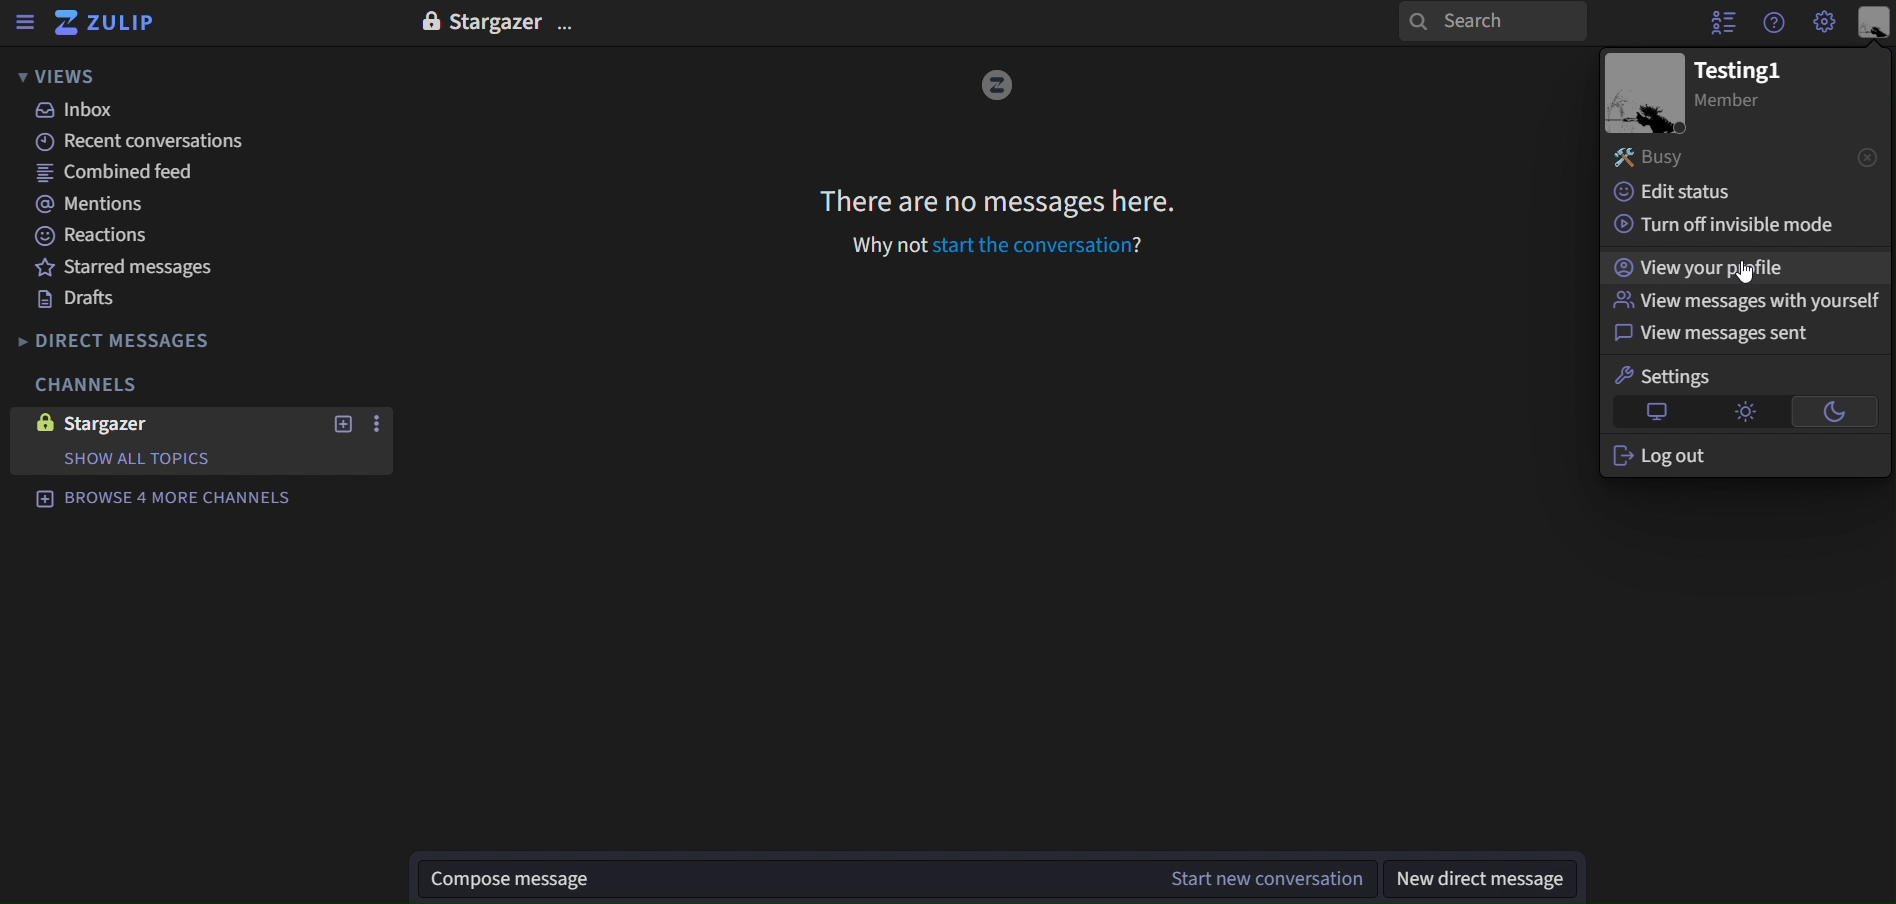 Image resolution: width=1896 pixels, height=904 pixels. What do you see at coordinates (79, 113) in the screenshot?
I see `inbox` at bounding box center [79, 113].